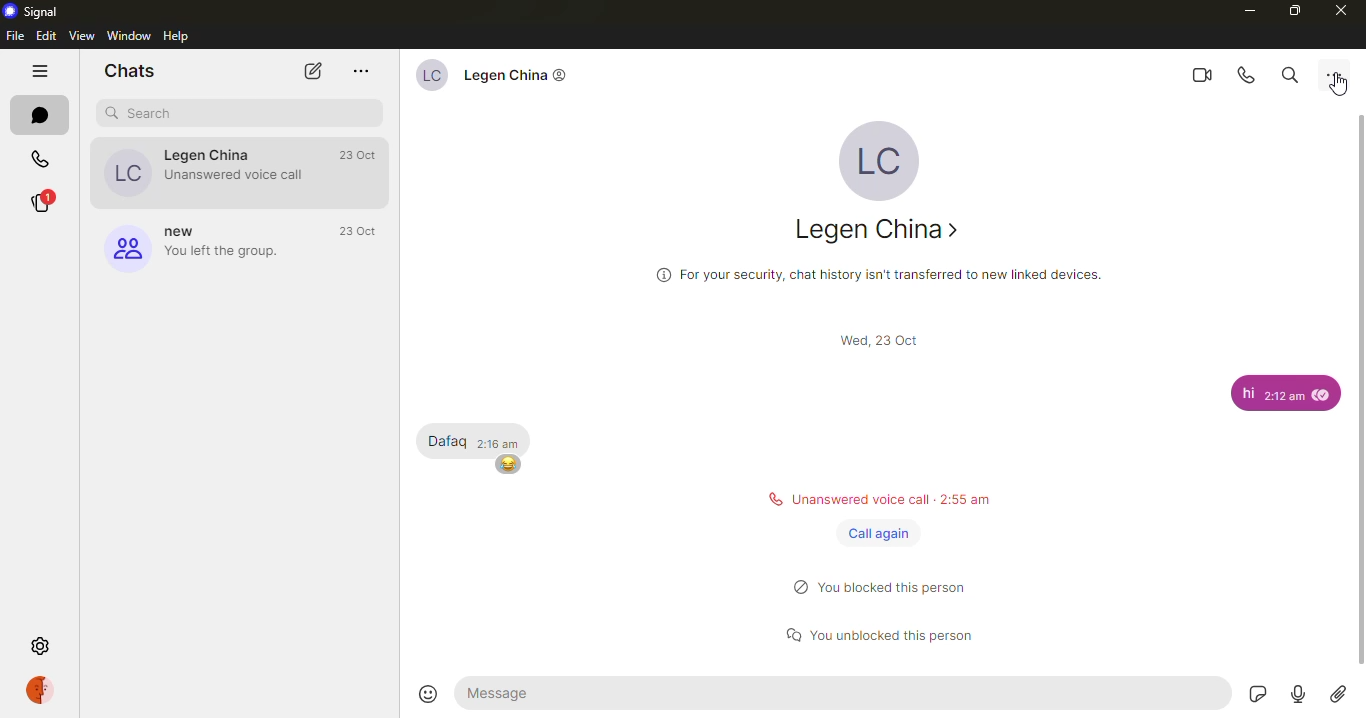  I want to click on group, so click(204, 249).